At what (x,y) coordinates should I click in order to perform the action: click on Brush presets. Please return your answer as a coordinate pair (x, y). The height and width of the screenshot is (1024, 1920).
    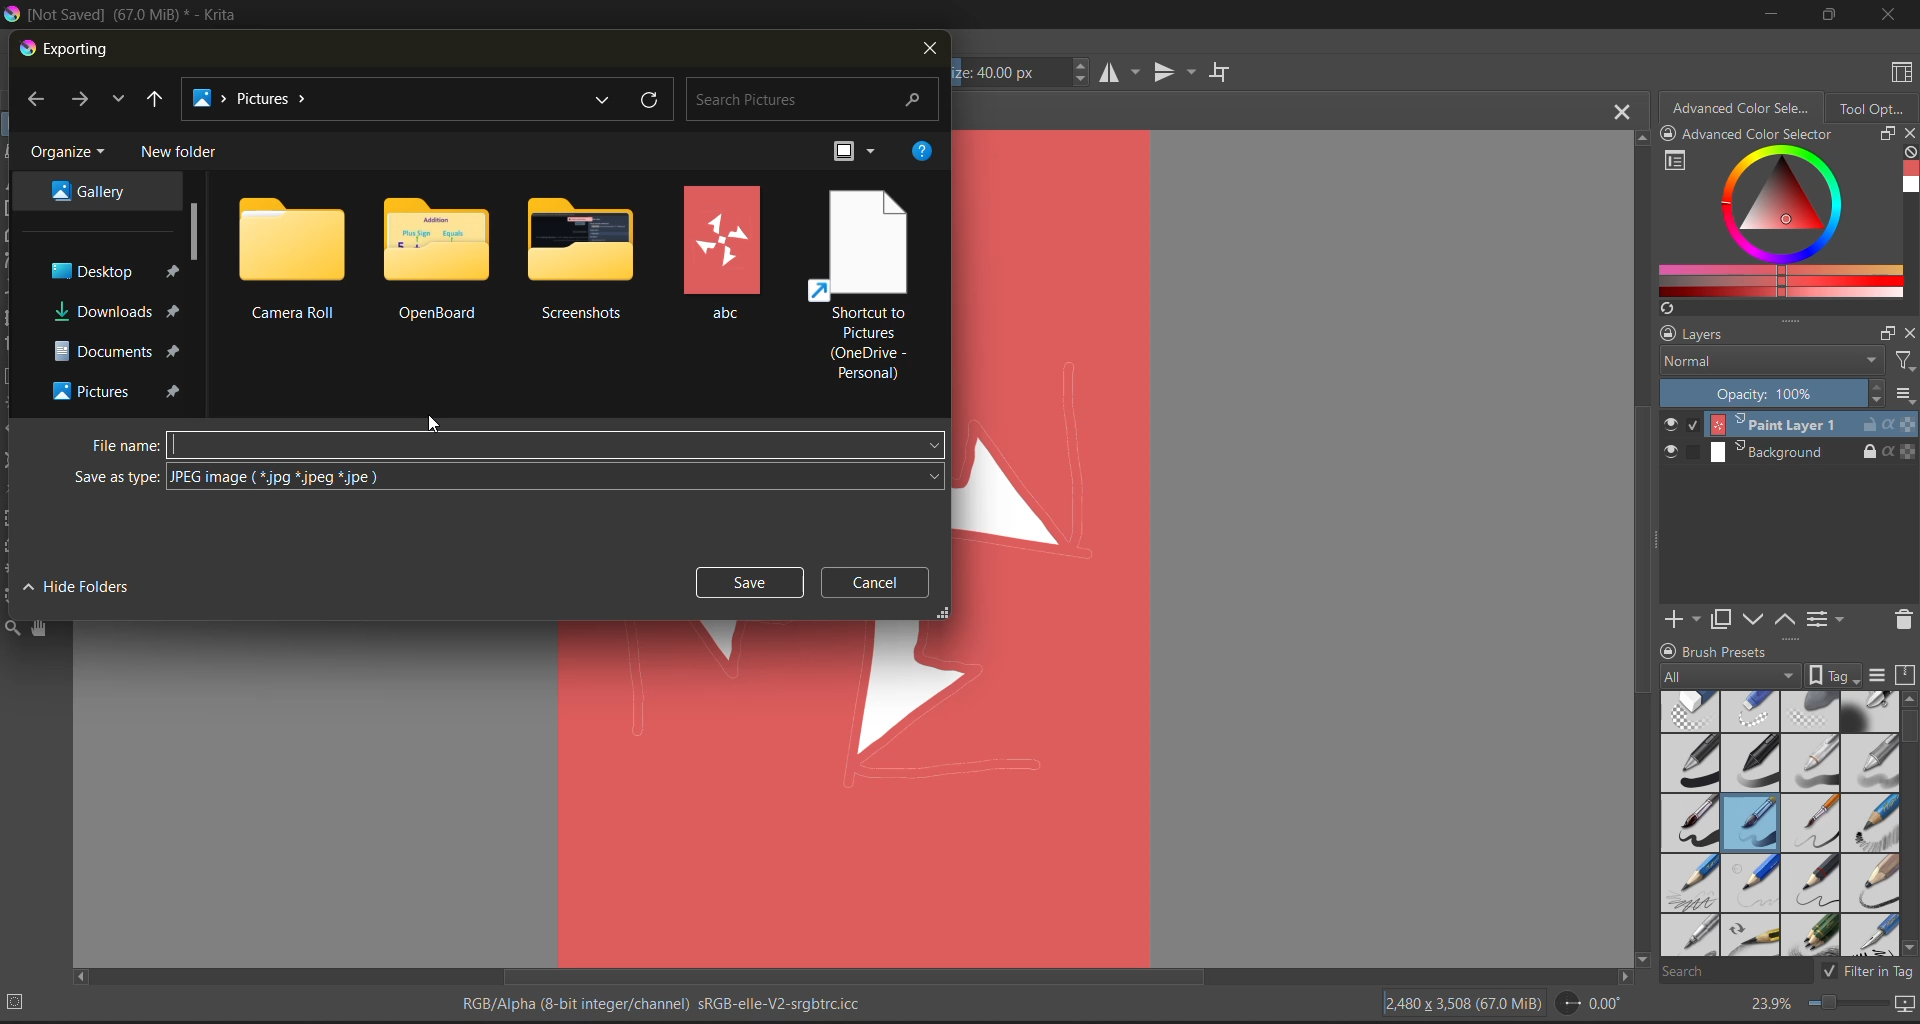
    Looking at the image, I should click on (1757, 652).